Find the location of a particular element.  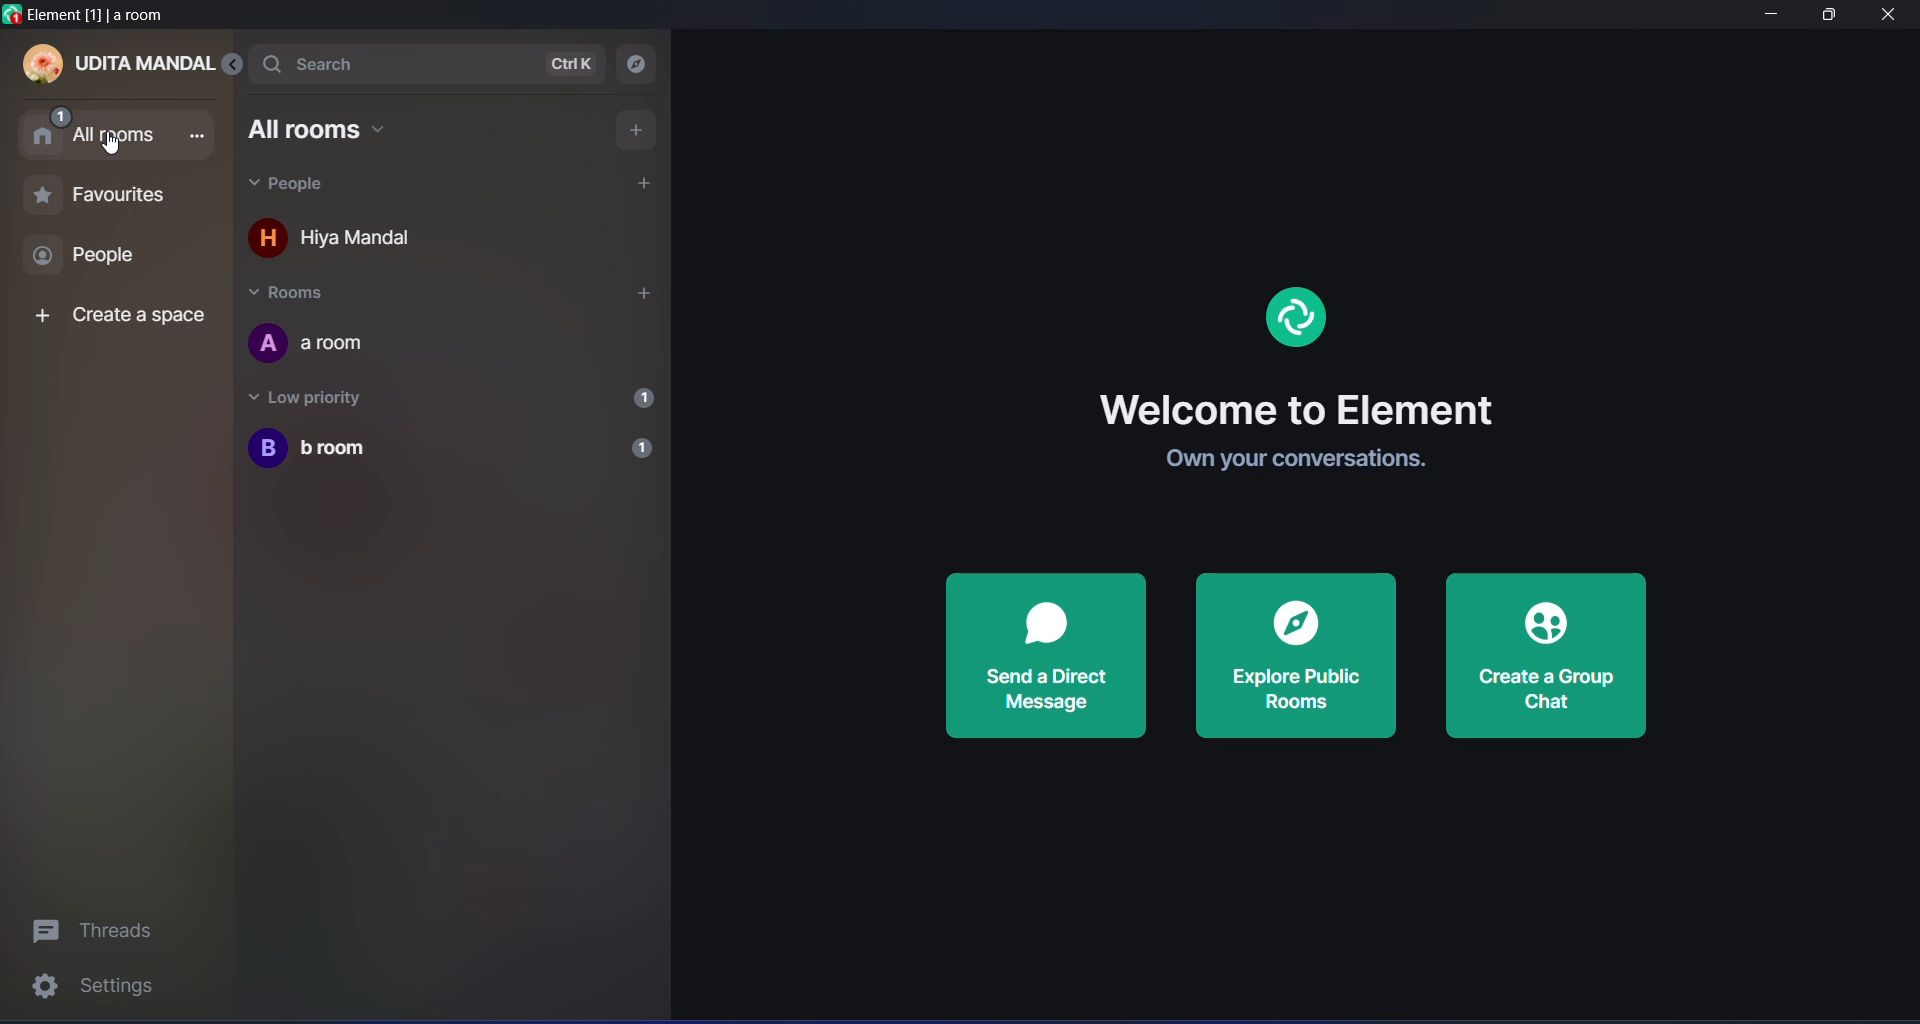

H Hiya Mandal is located at coordinates (350, 242).